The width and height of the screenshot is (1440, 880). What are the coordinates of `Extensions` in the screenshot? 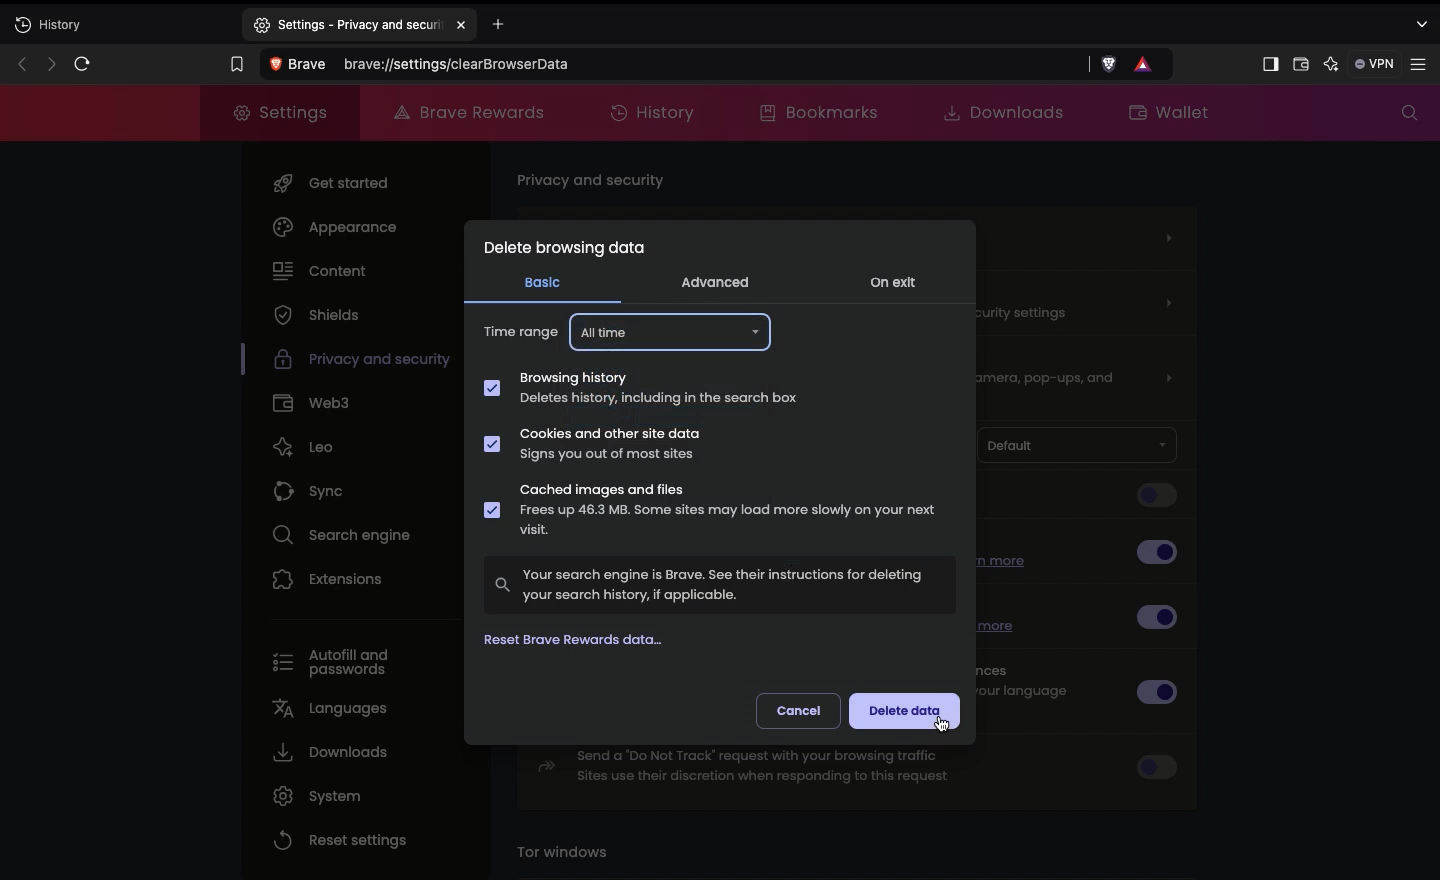 It's located at (328, 582).